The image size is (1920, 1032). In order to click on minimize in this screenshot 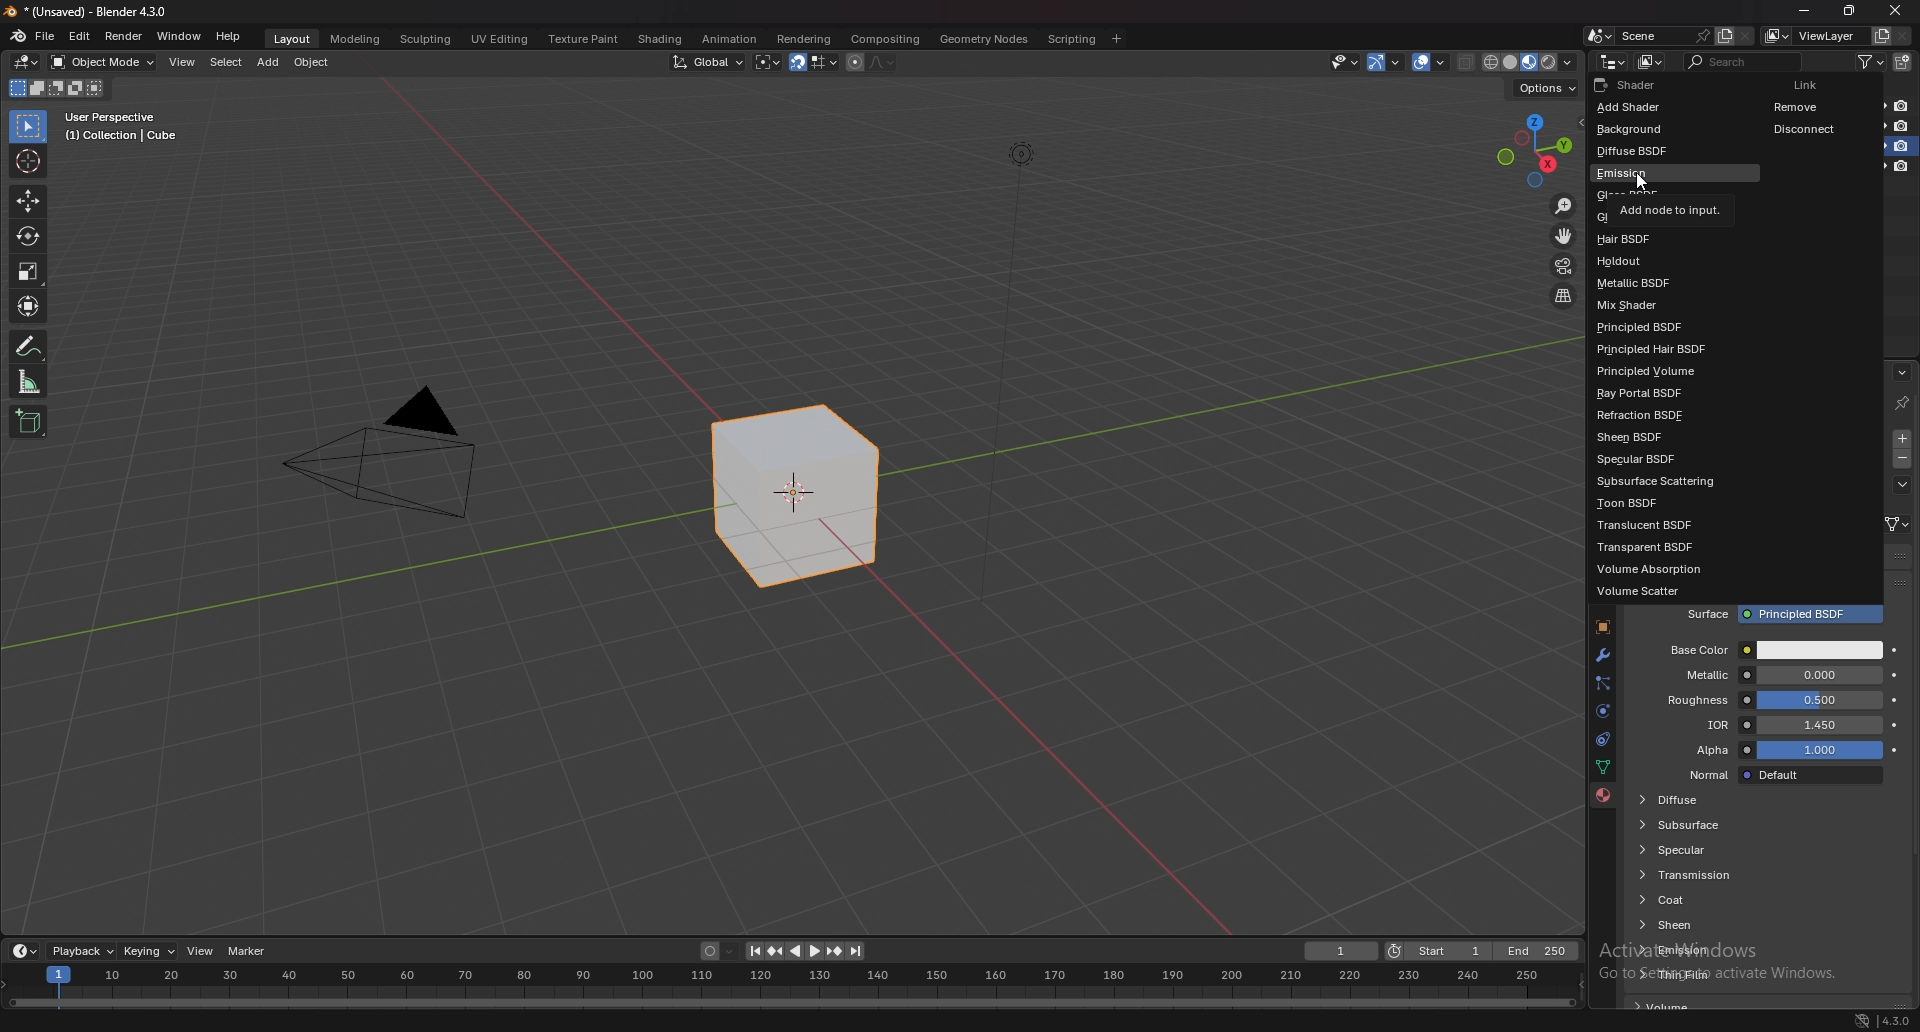, I will do `click(1804, 11)`.